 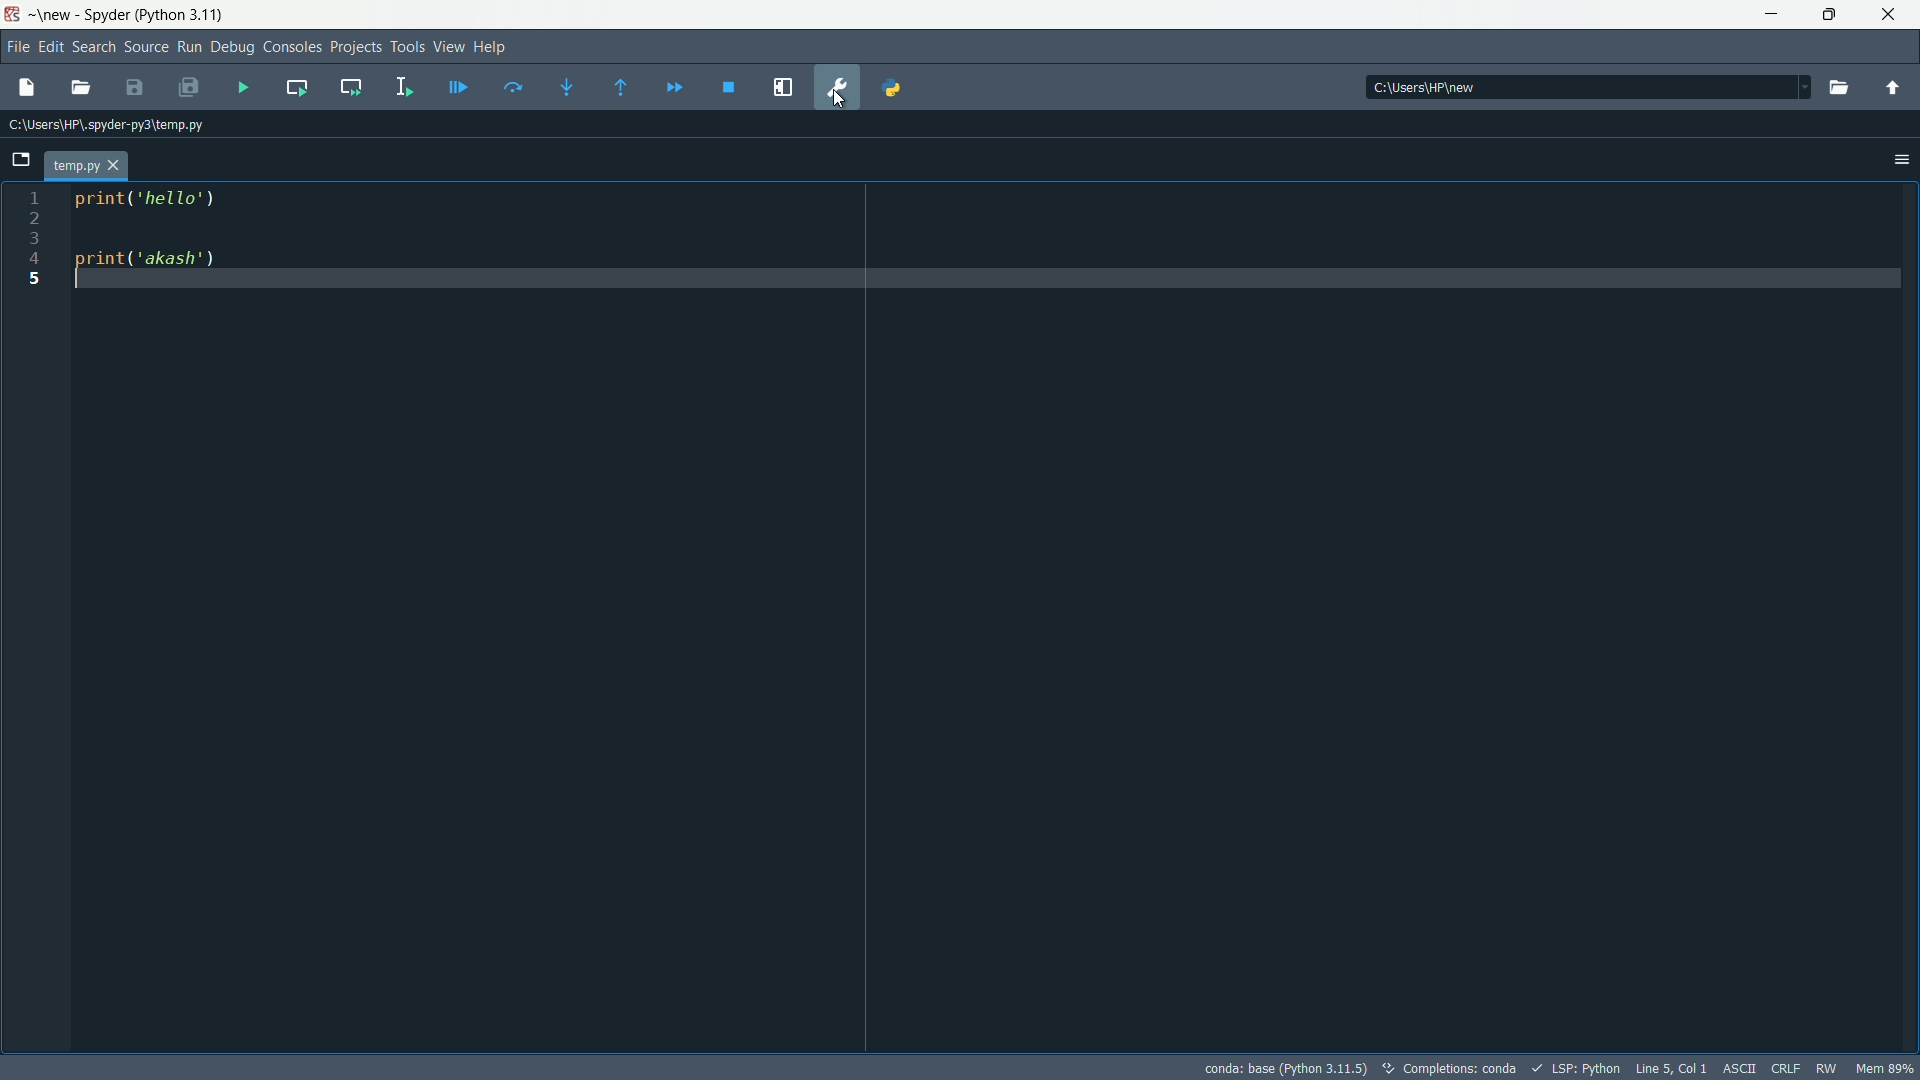 I want to click on edit menu, so click(x=51, y=47).